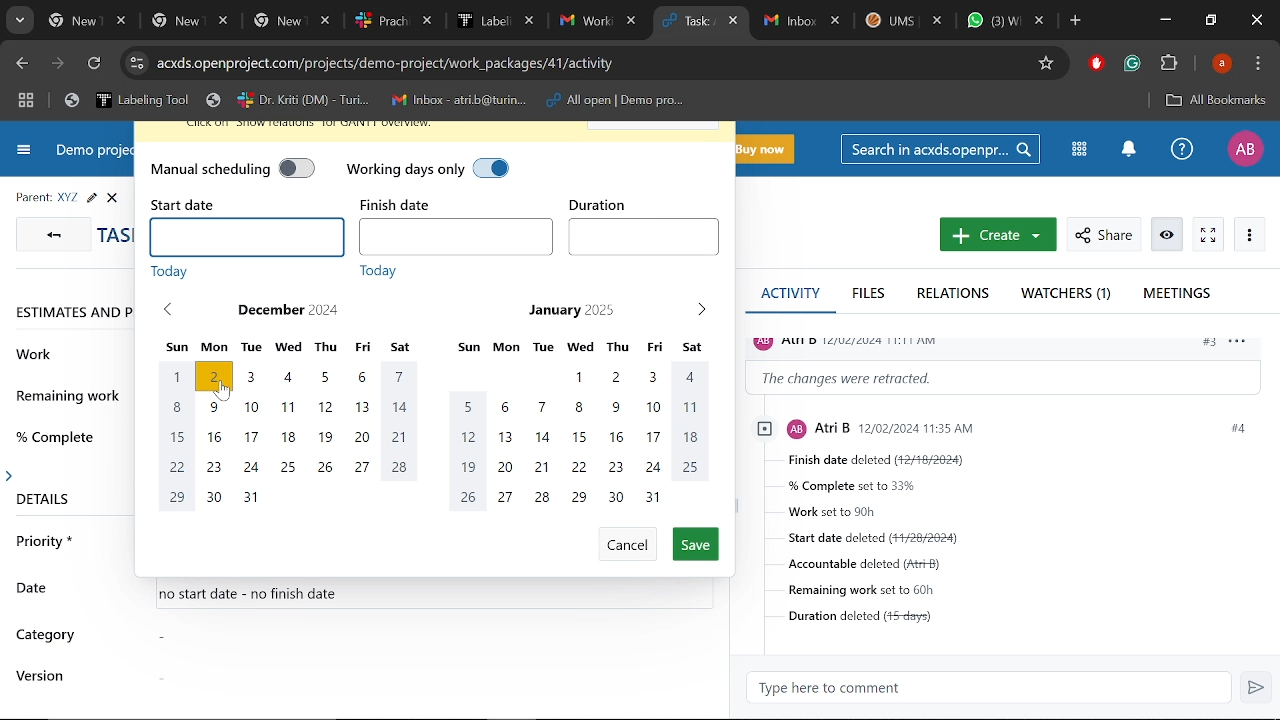  Describe the element at coordinates (18, 21) in the screenshot. I see `Search tabs` at that location.